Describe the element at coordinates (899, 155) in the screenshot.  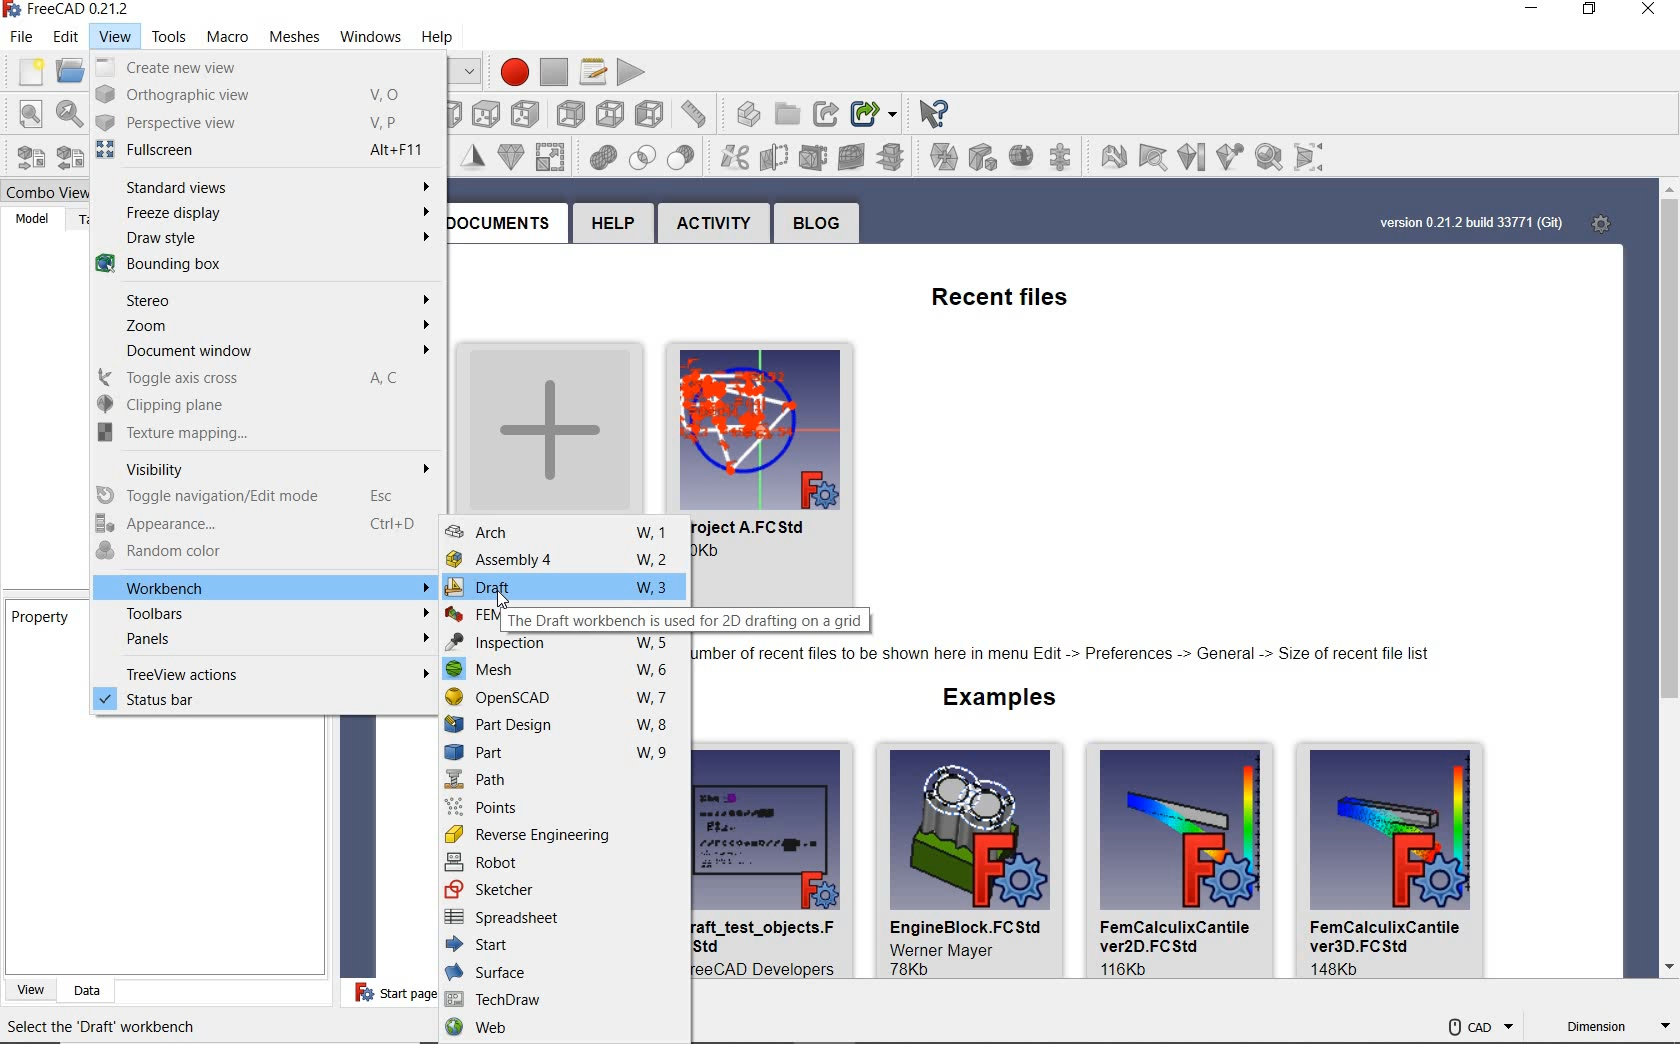
I see `merge` at that location.